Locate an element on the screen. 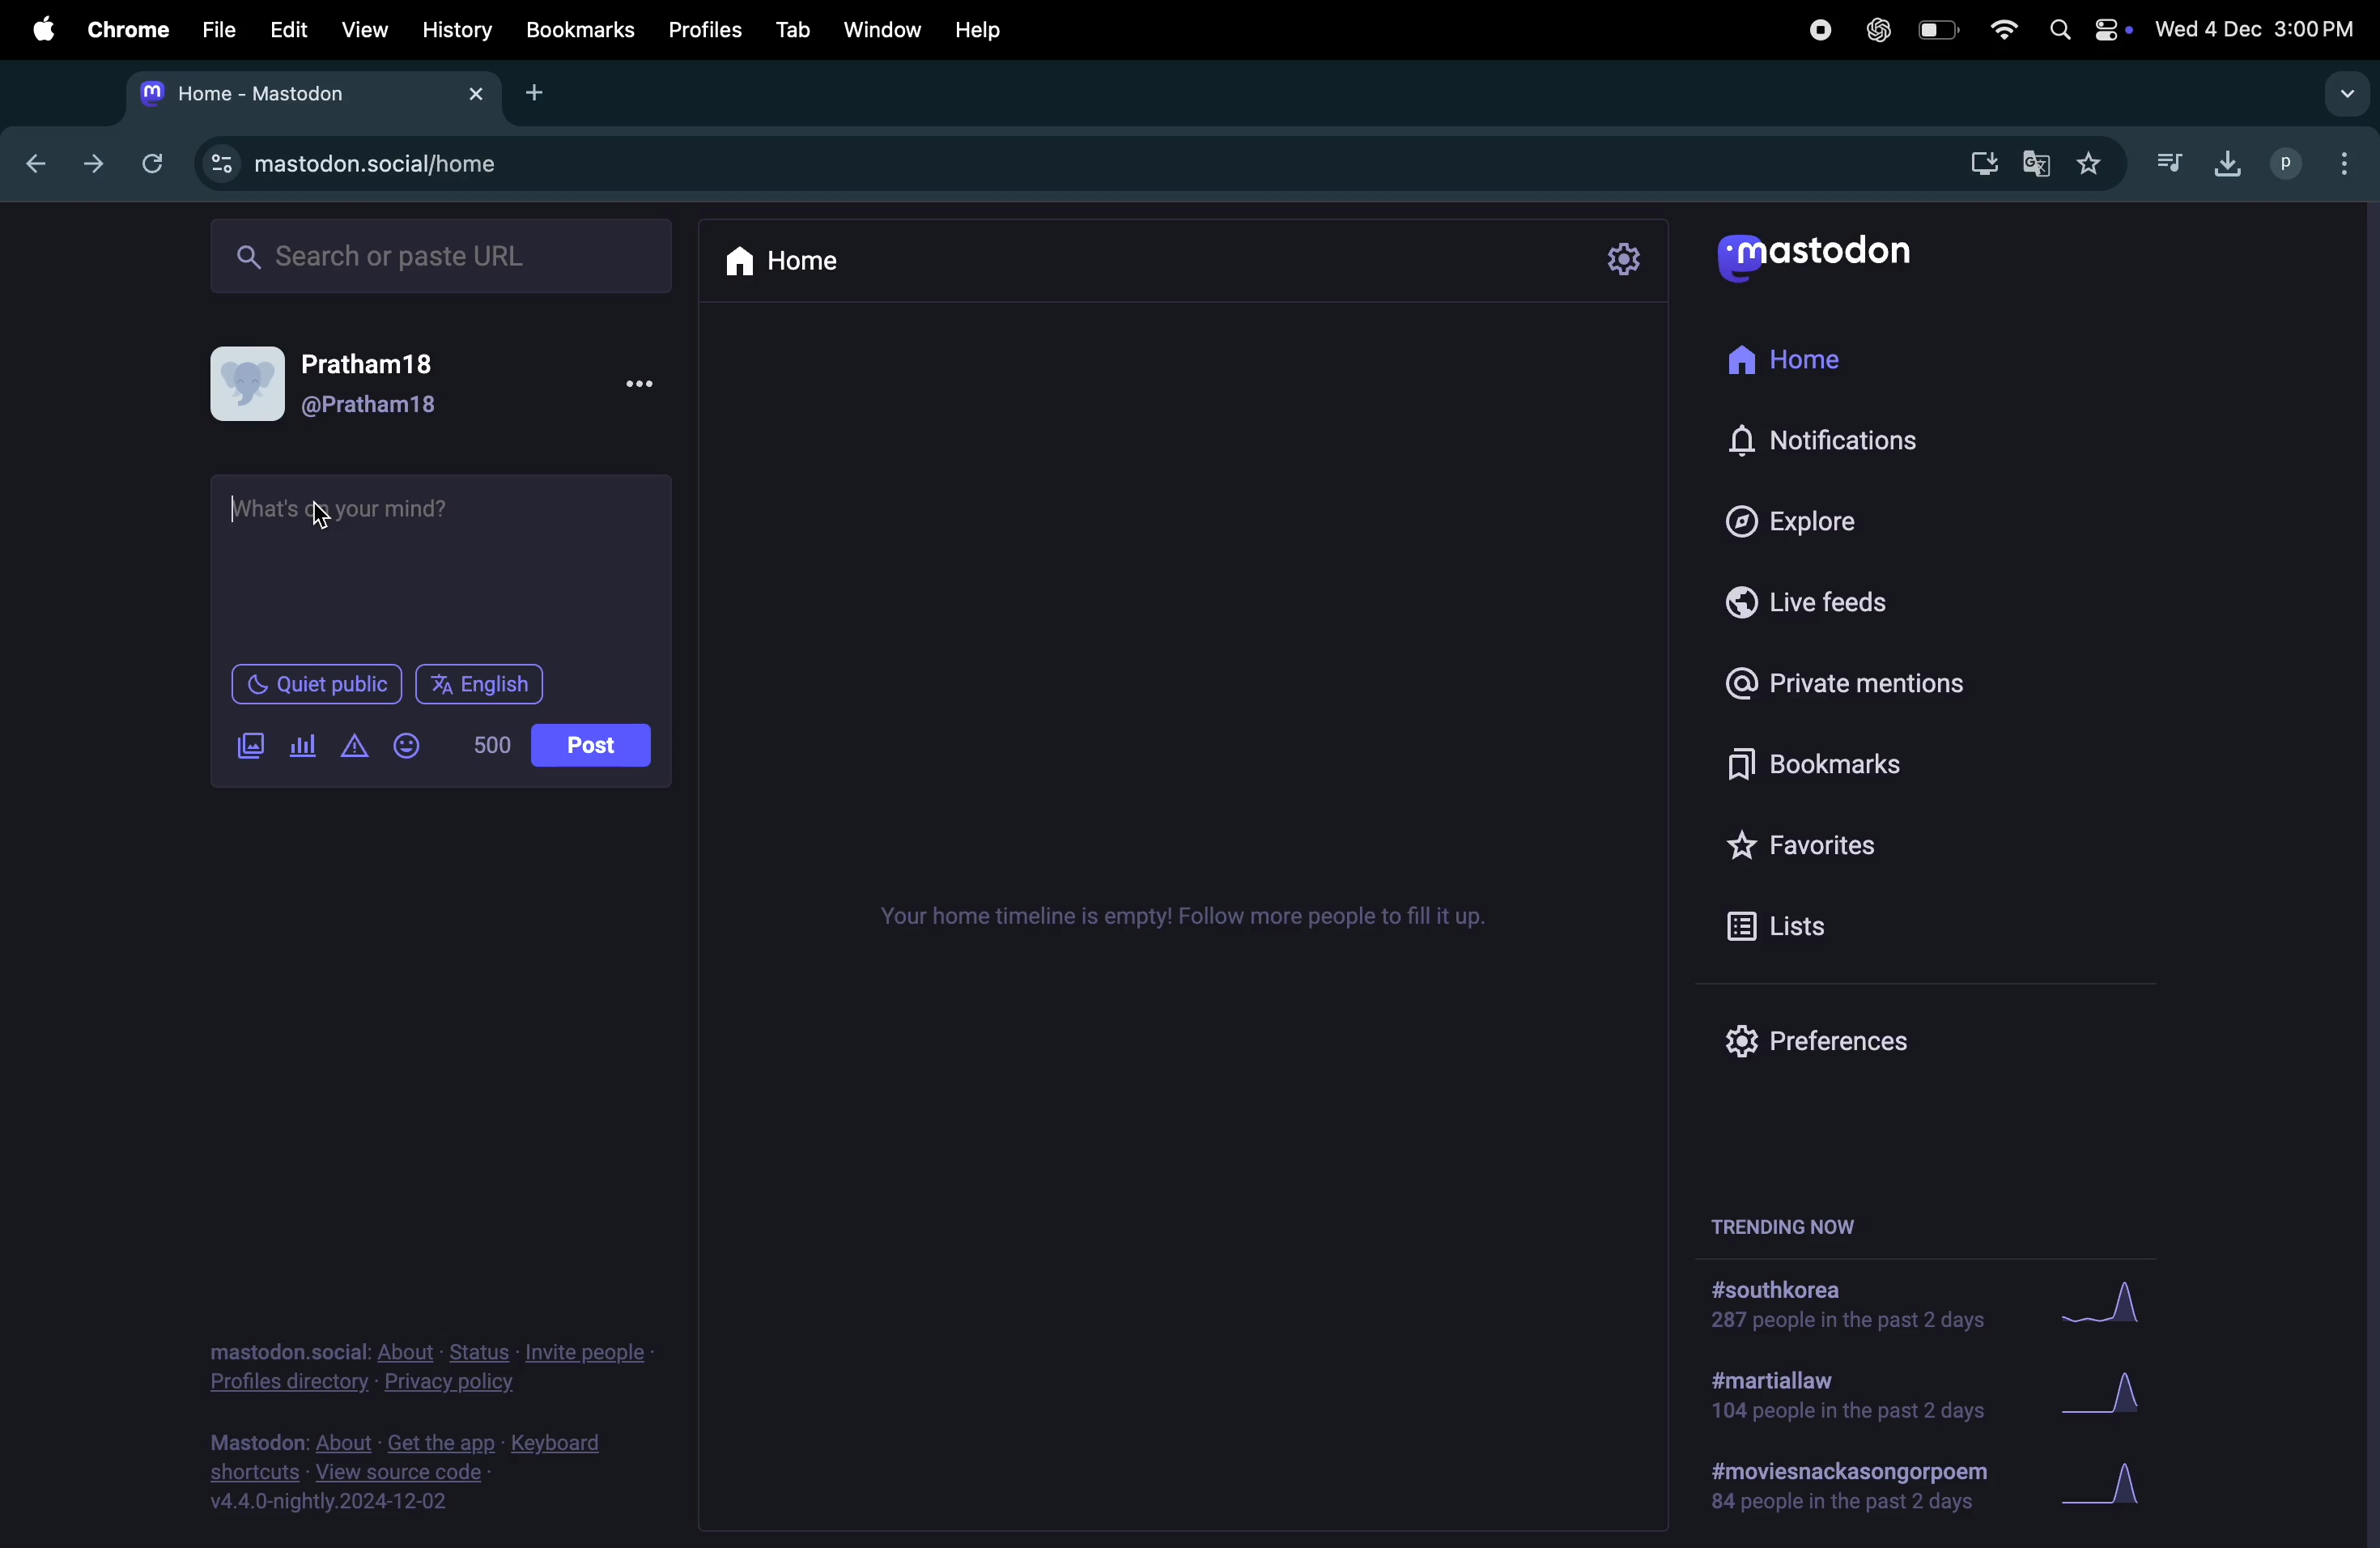 This screenshot has width=2380, height=1548. edit is located at coordinates (286, 31).